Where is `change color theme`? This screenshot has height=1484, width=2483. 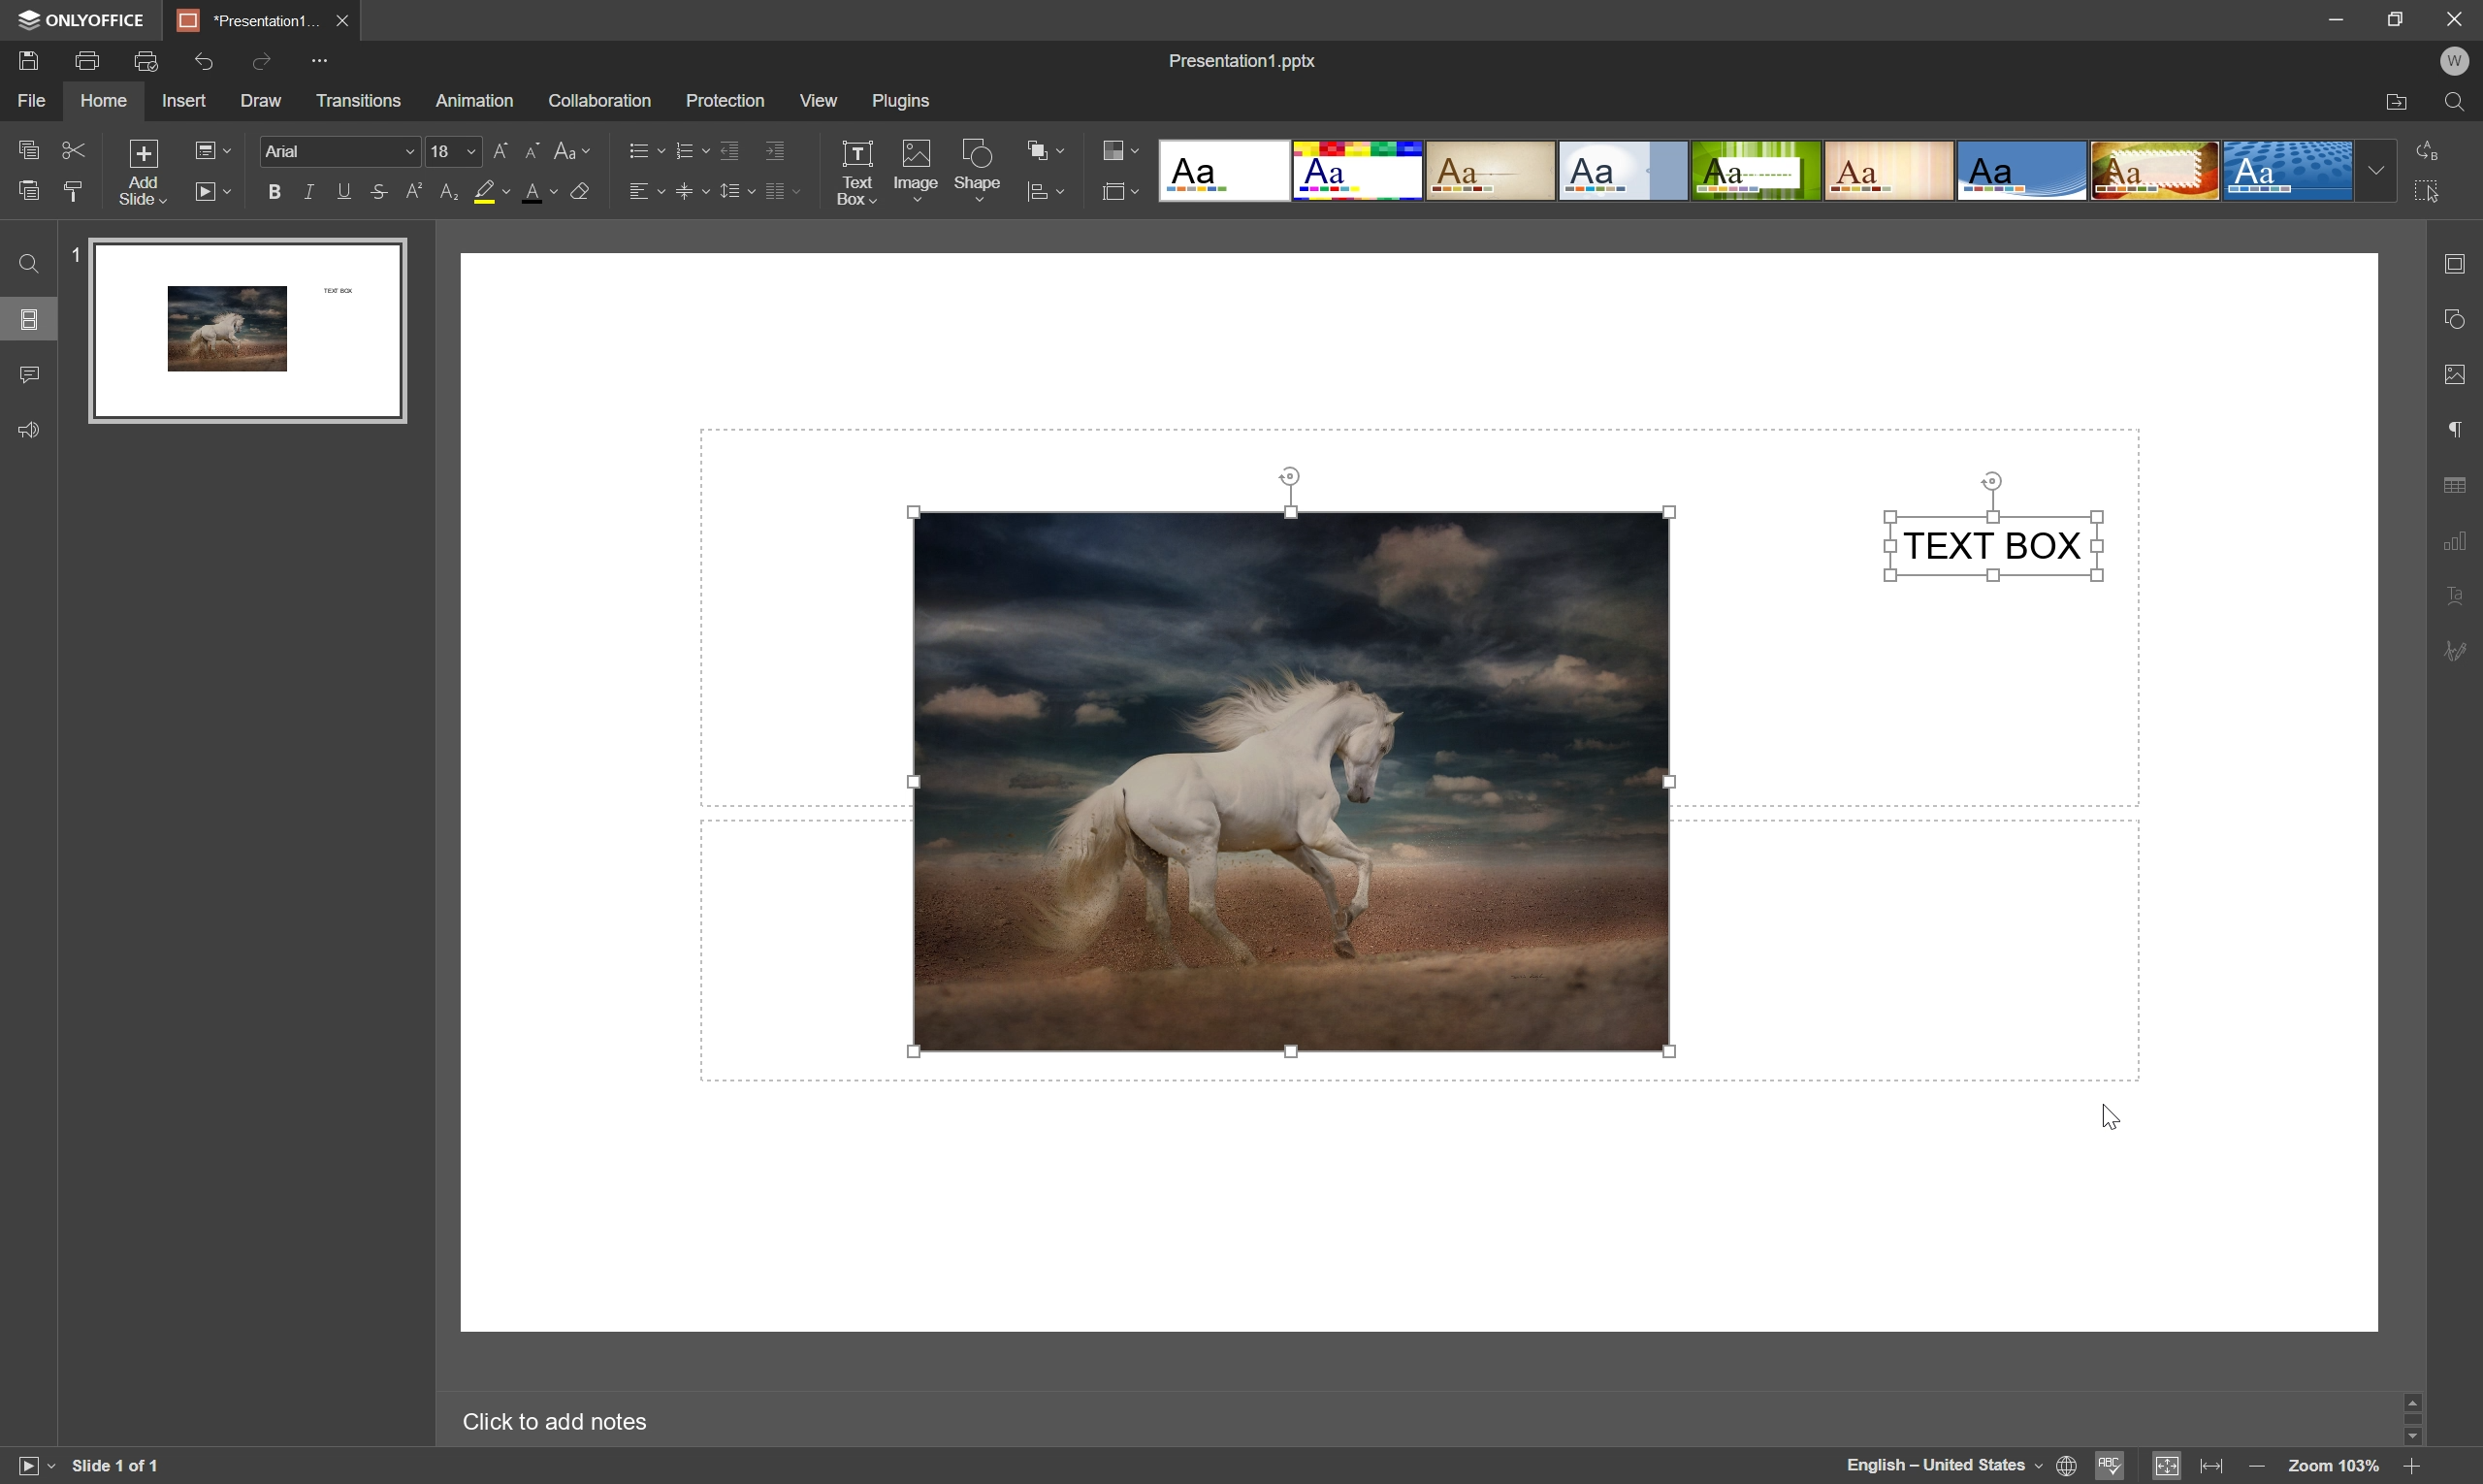
change color theme is located at coordinates (1125, 148).